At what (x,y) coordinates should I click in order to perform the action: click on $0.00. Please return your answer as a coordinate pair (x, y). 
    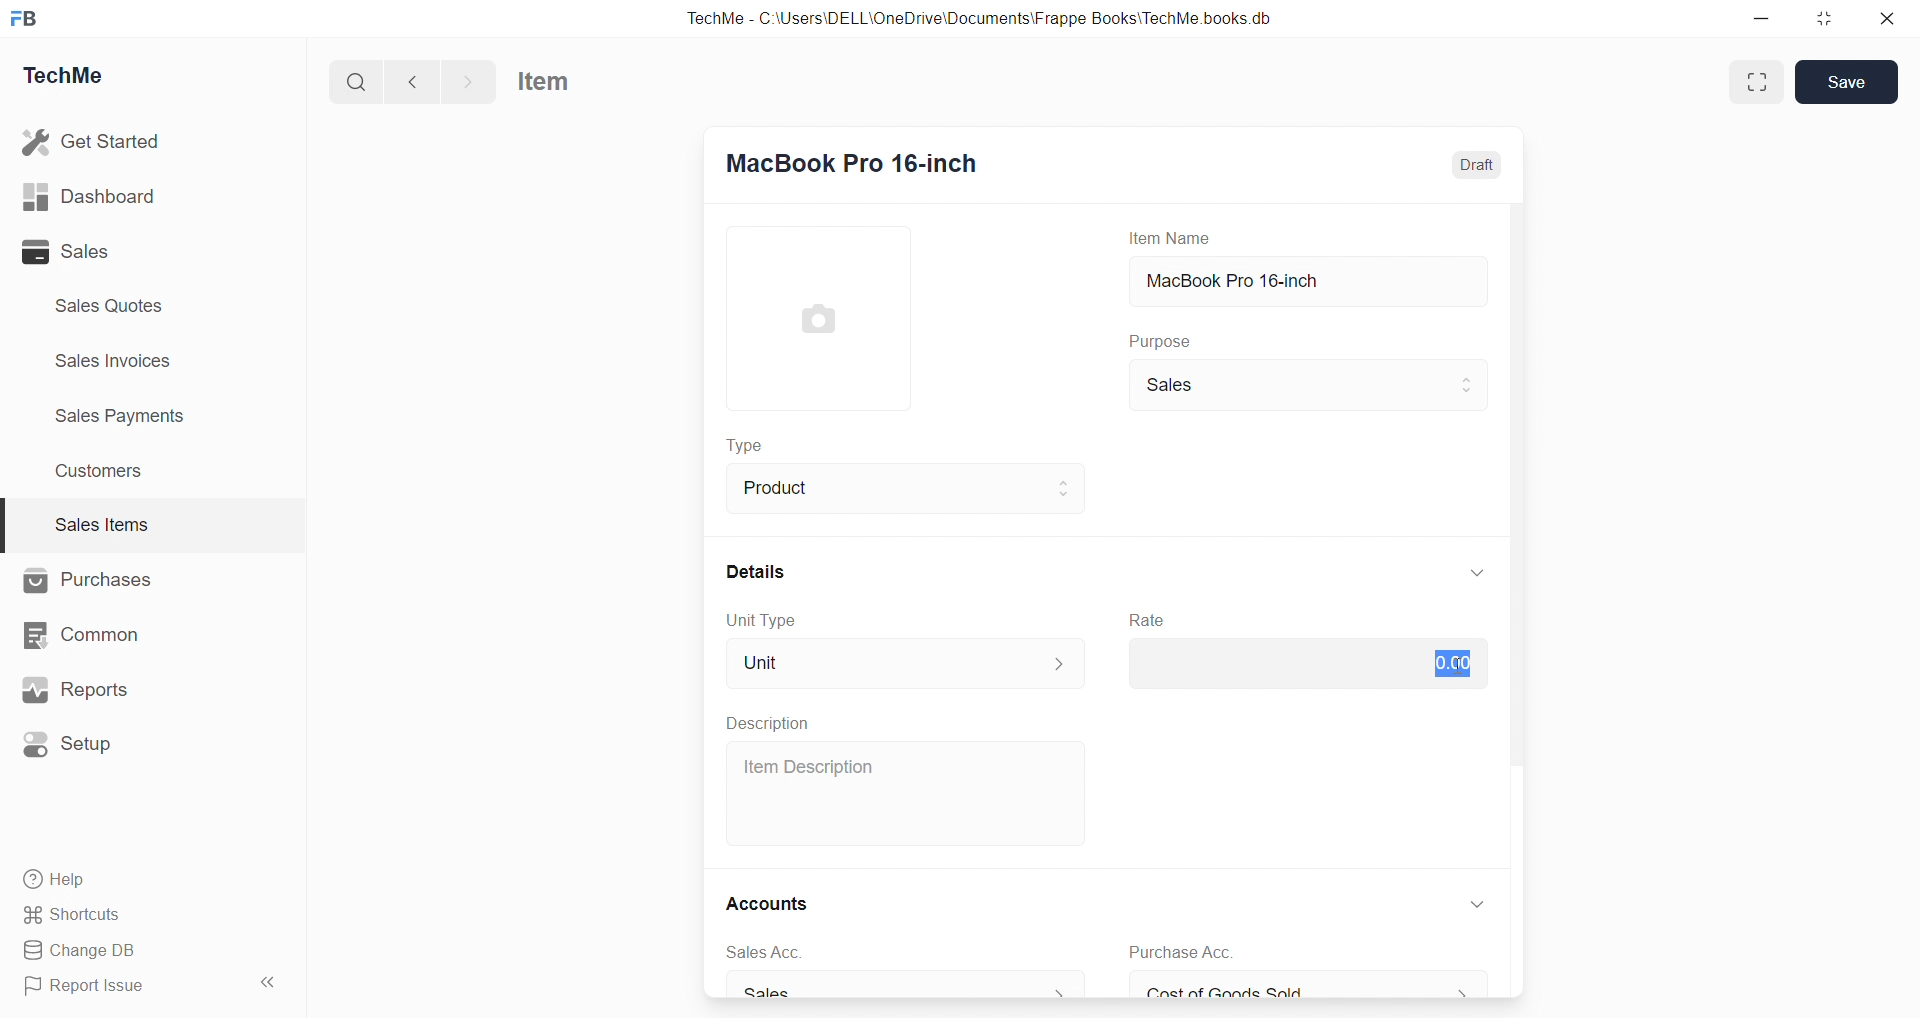
    Looking at the image, I should click on (1306, 665).